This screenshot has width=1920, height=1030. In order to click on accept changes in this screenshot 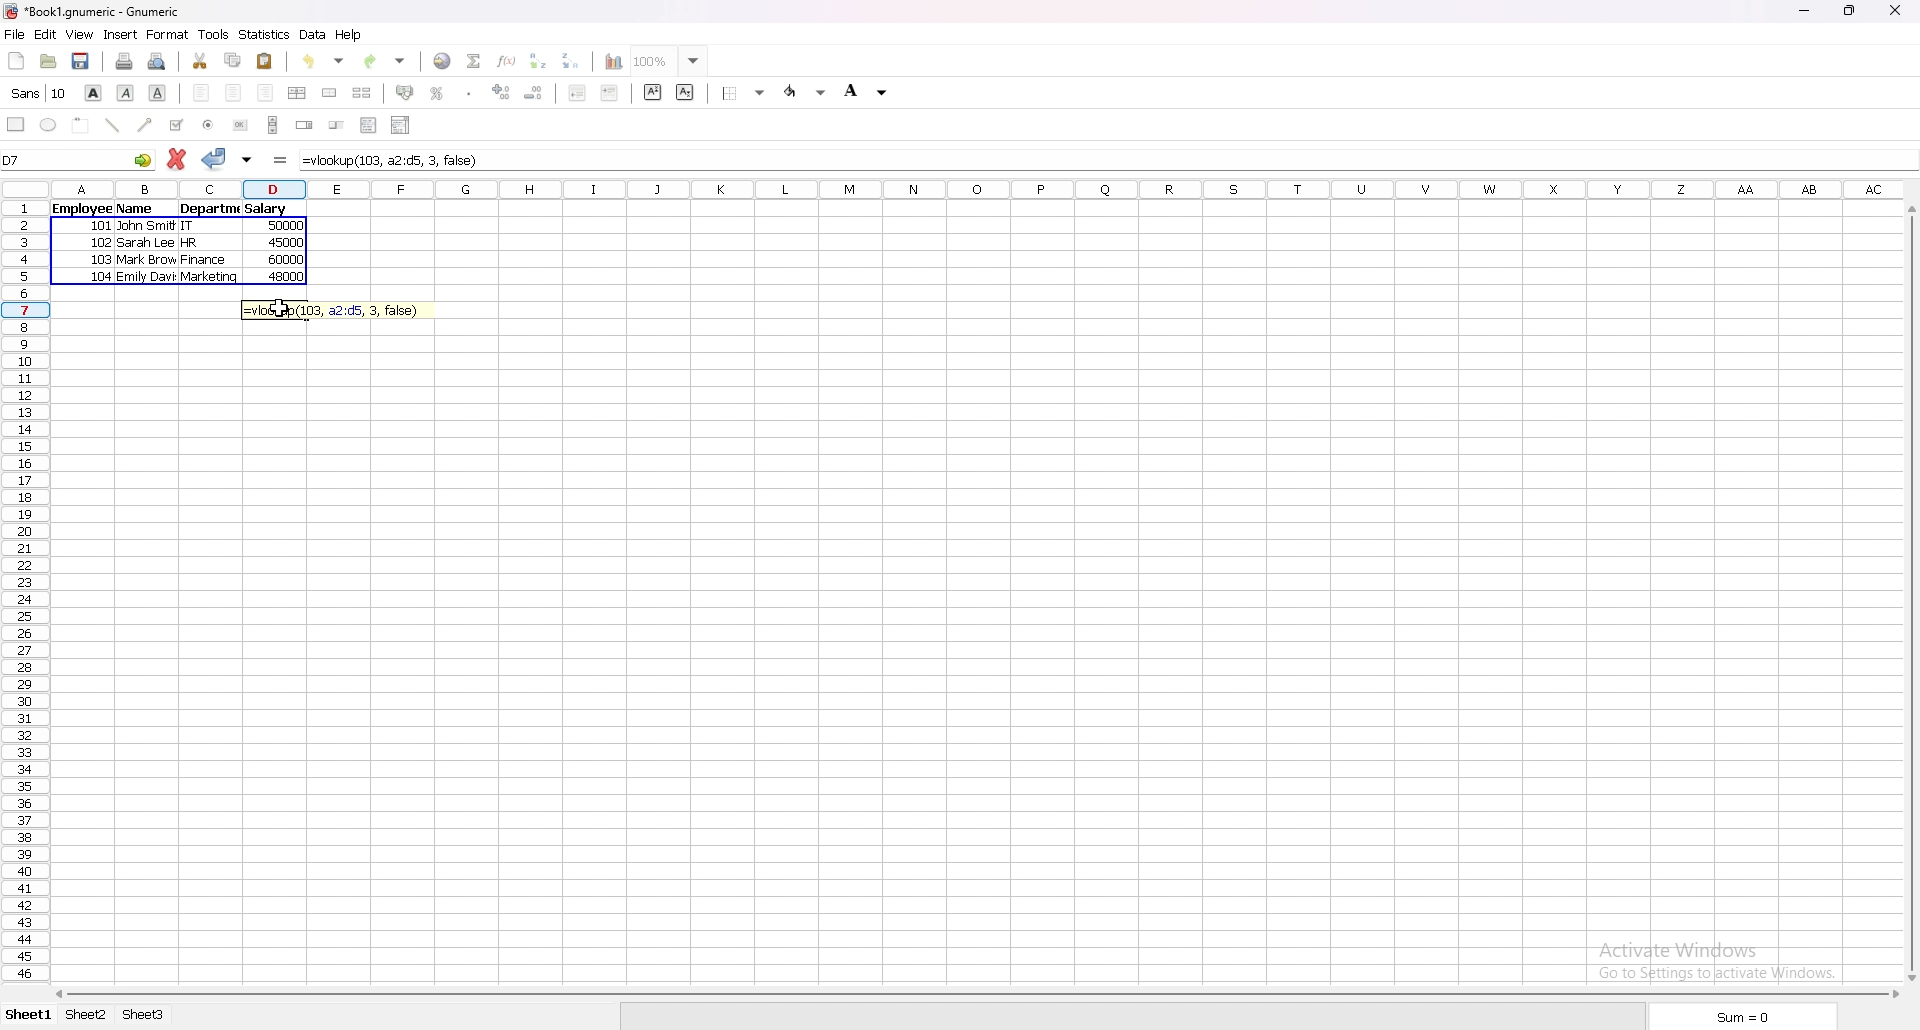, I will do `click(215, 159)`.